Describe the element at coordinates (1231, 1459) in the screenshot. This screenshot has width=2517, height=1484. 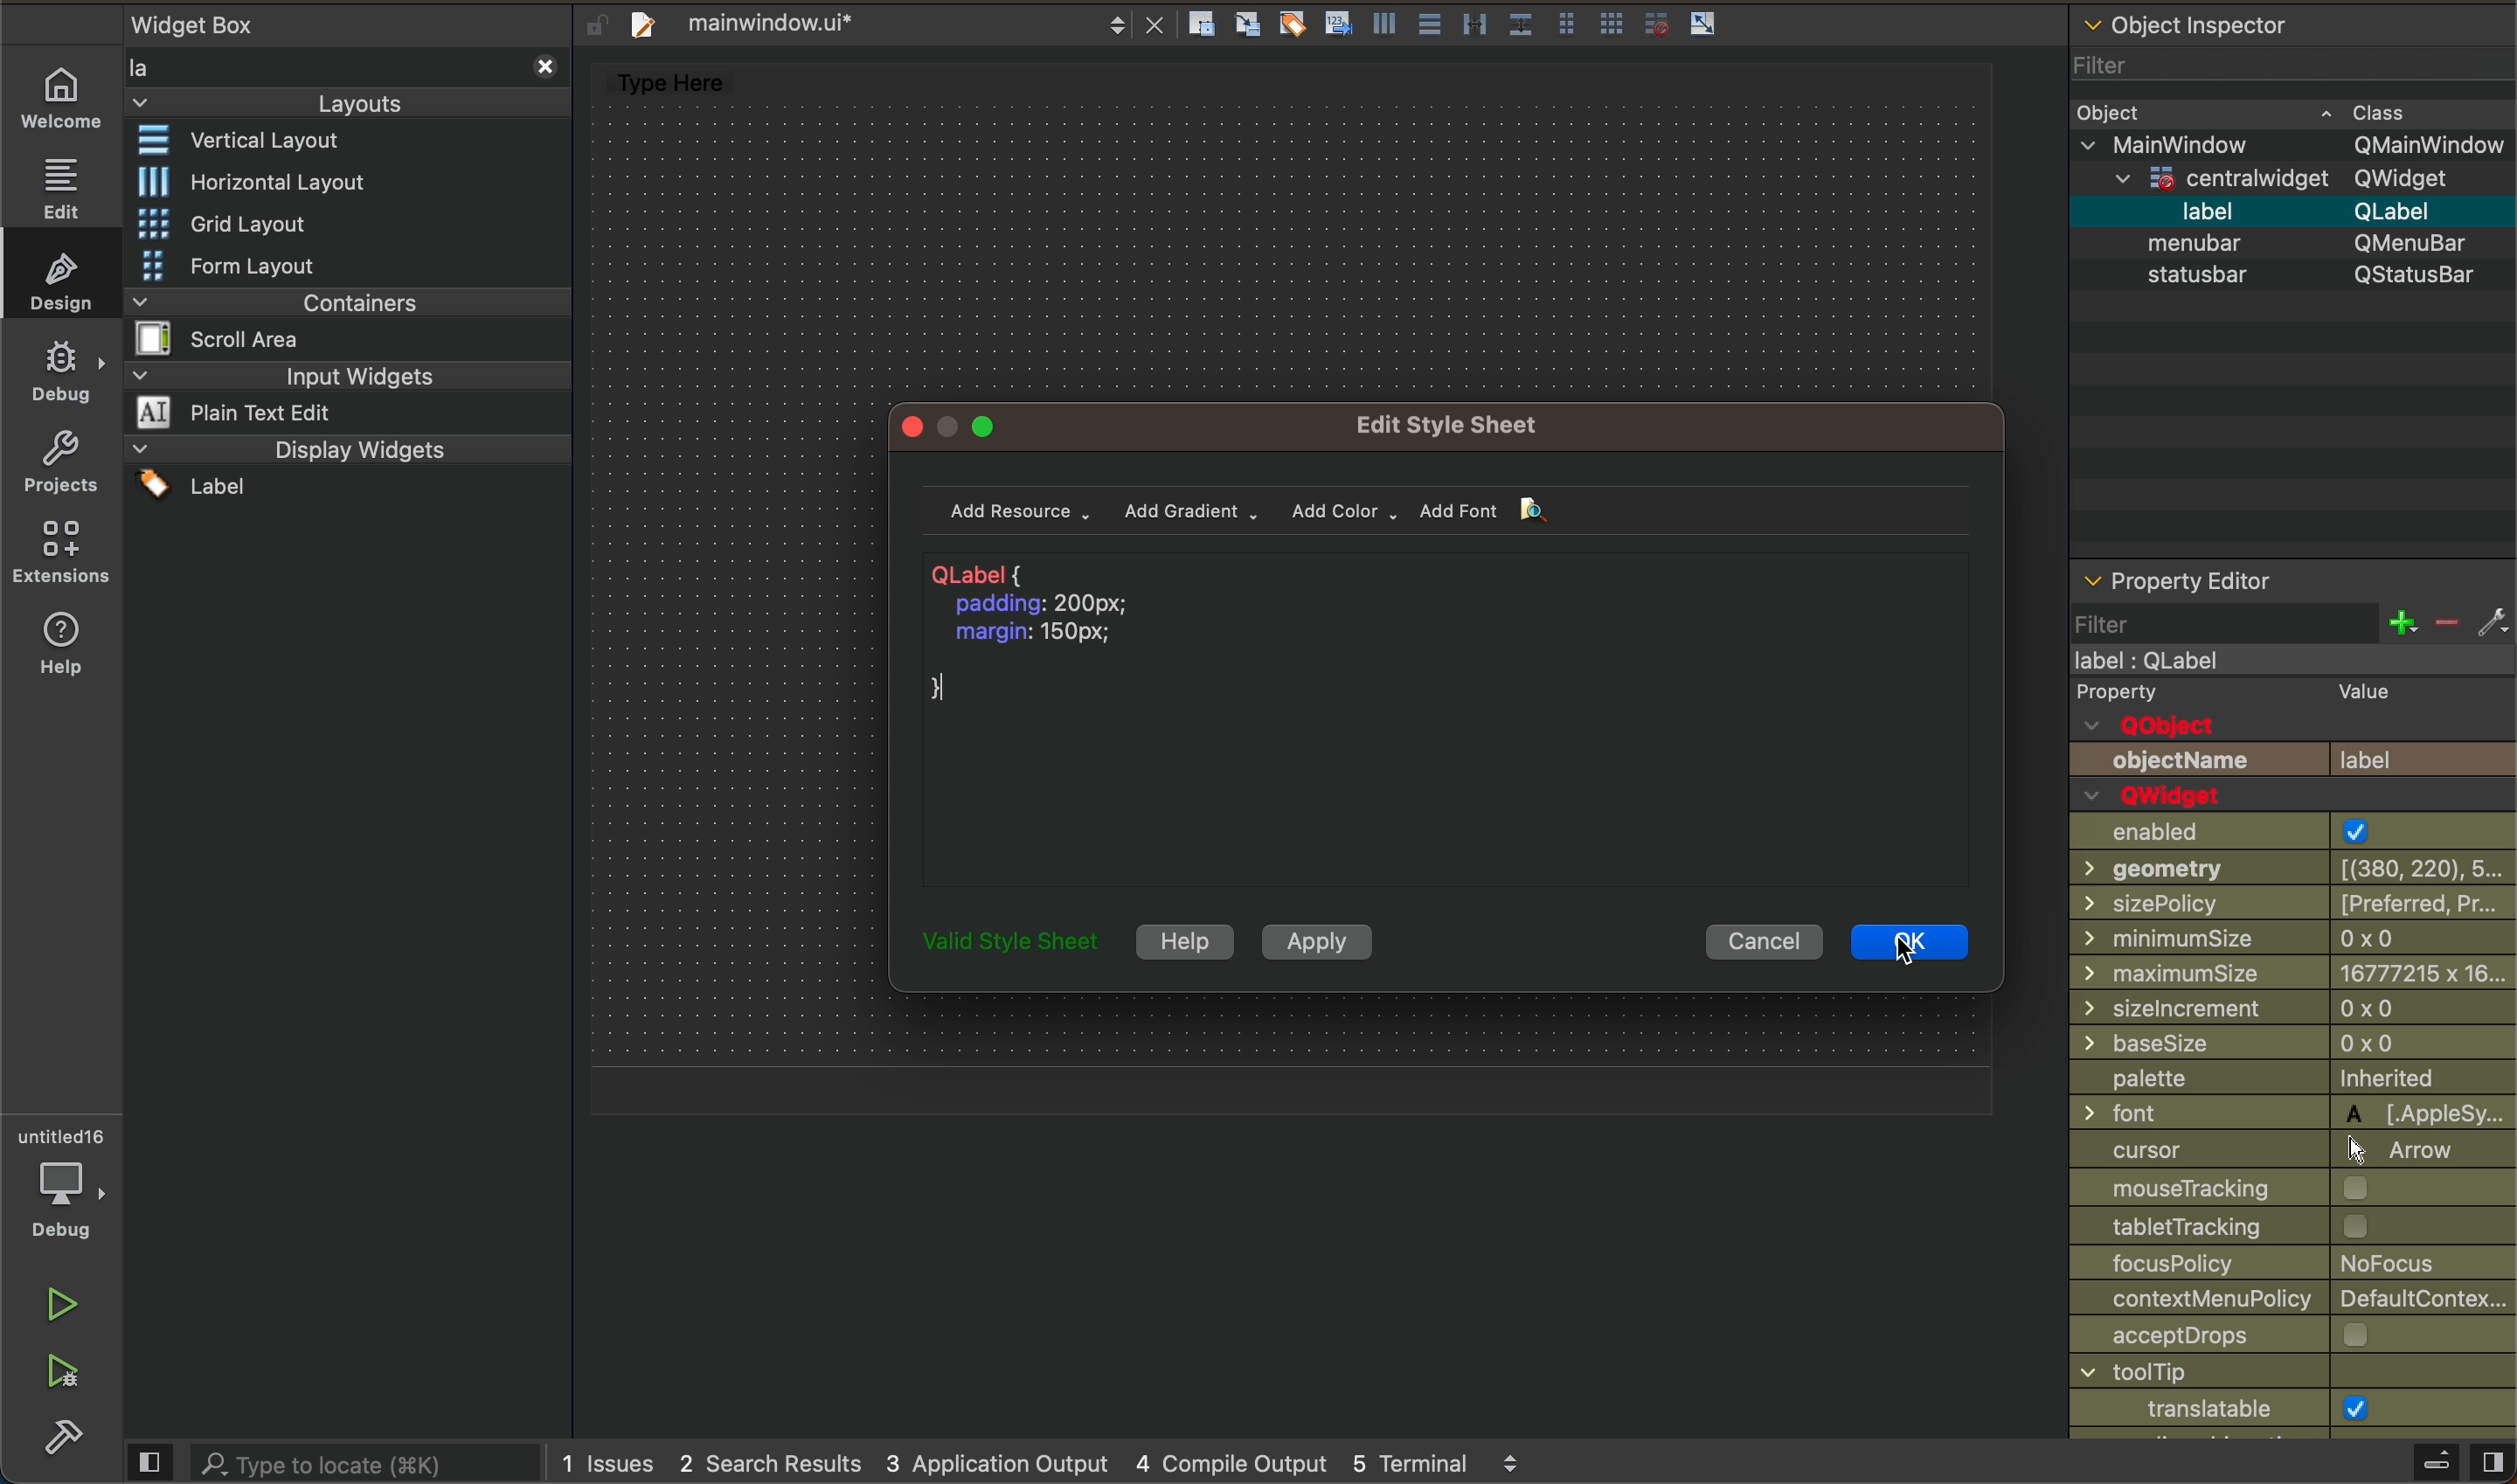
I see `4 compile output` at that location.